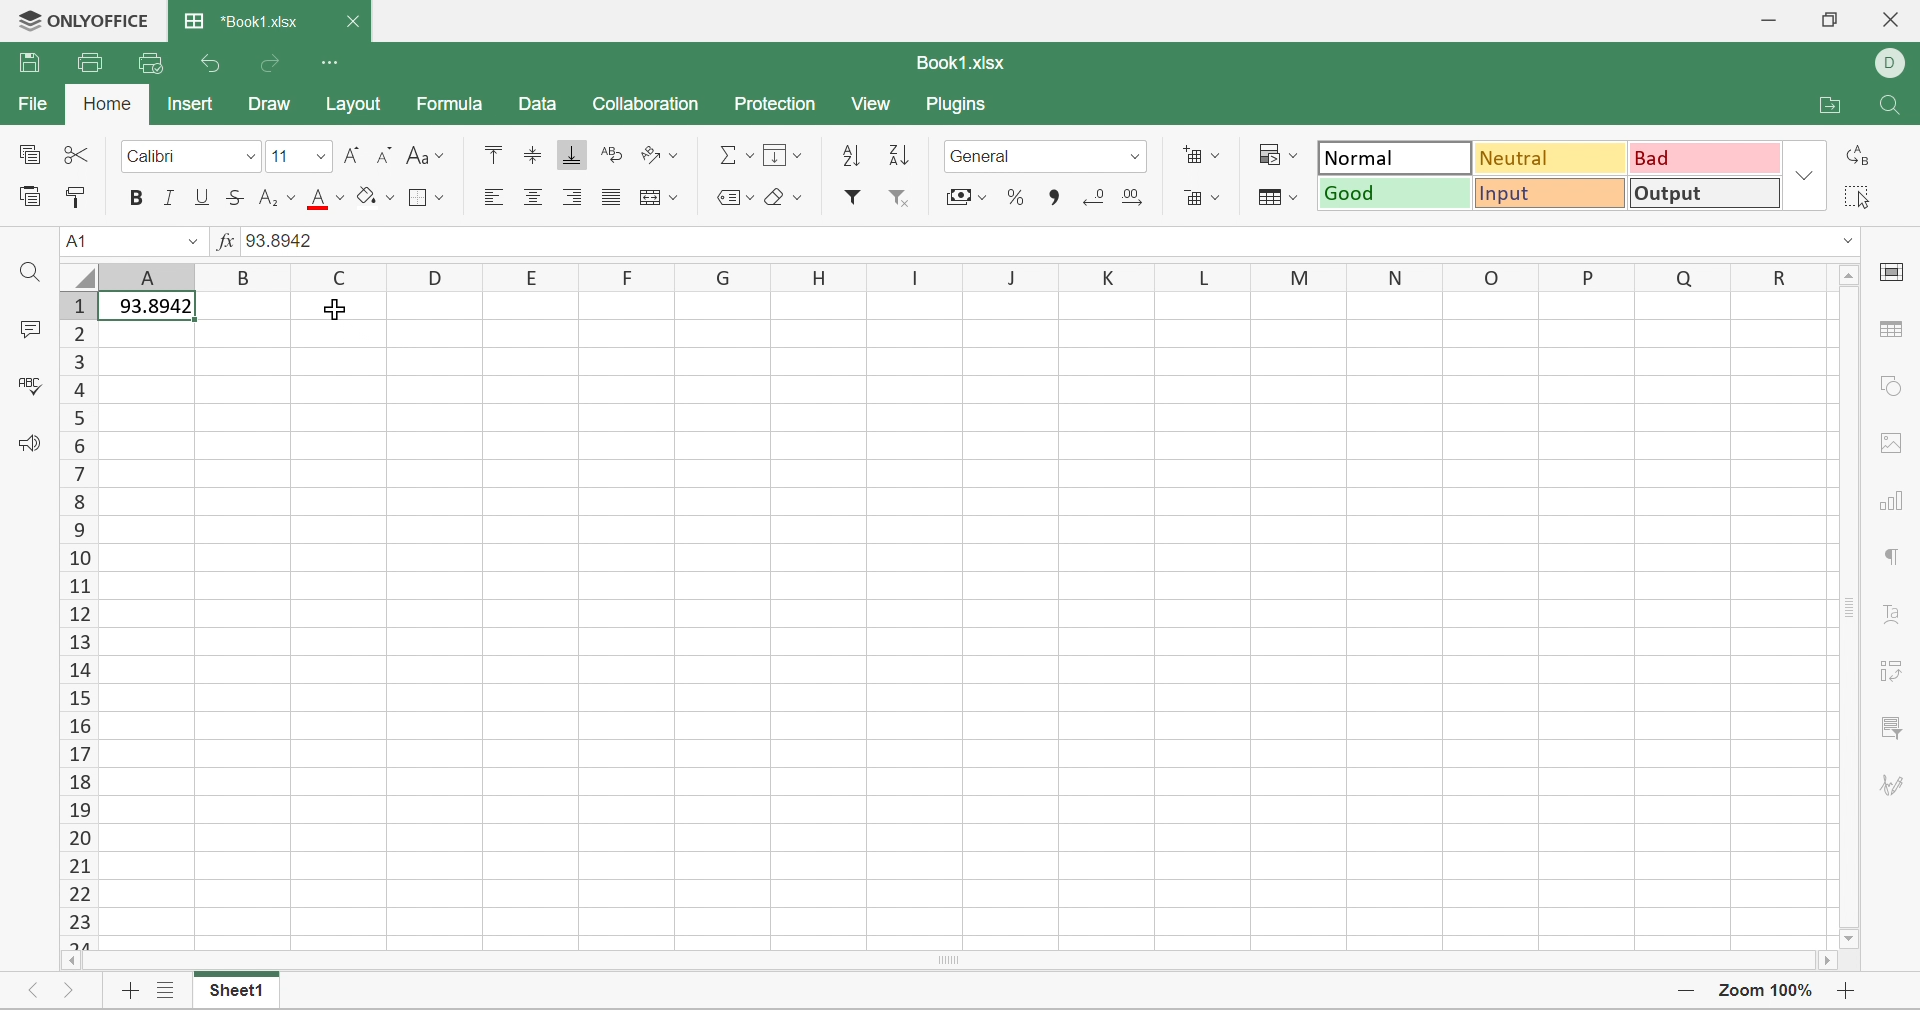 The width and height of the screenshot is (1920, 1010). Describe the element at coordinates (1894, 330) in the screenshot. I see `table settings` at that location.